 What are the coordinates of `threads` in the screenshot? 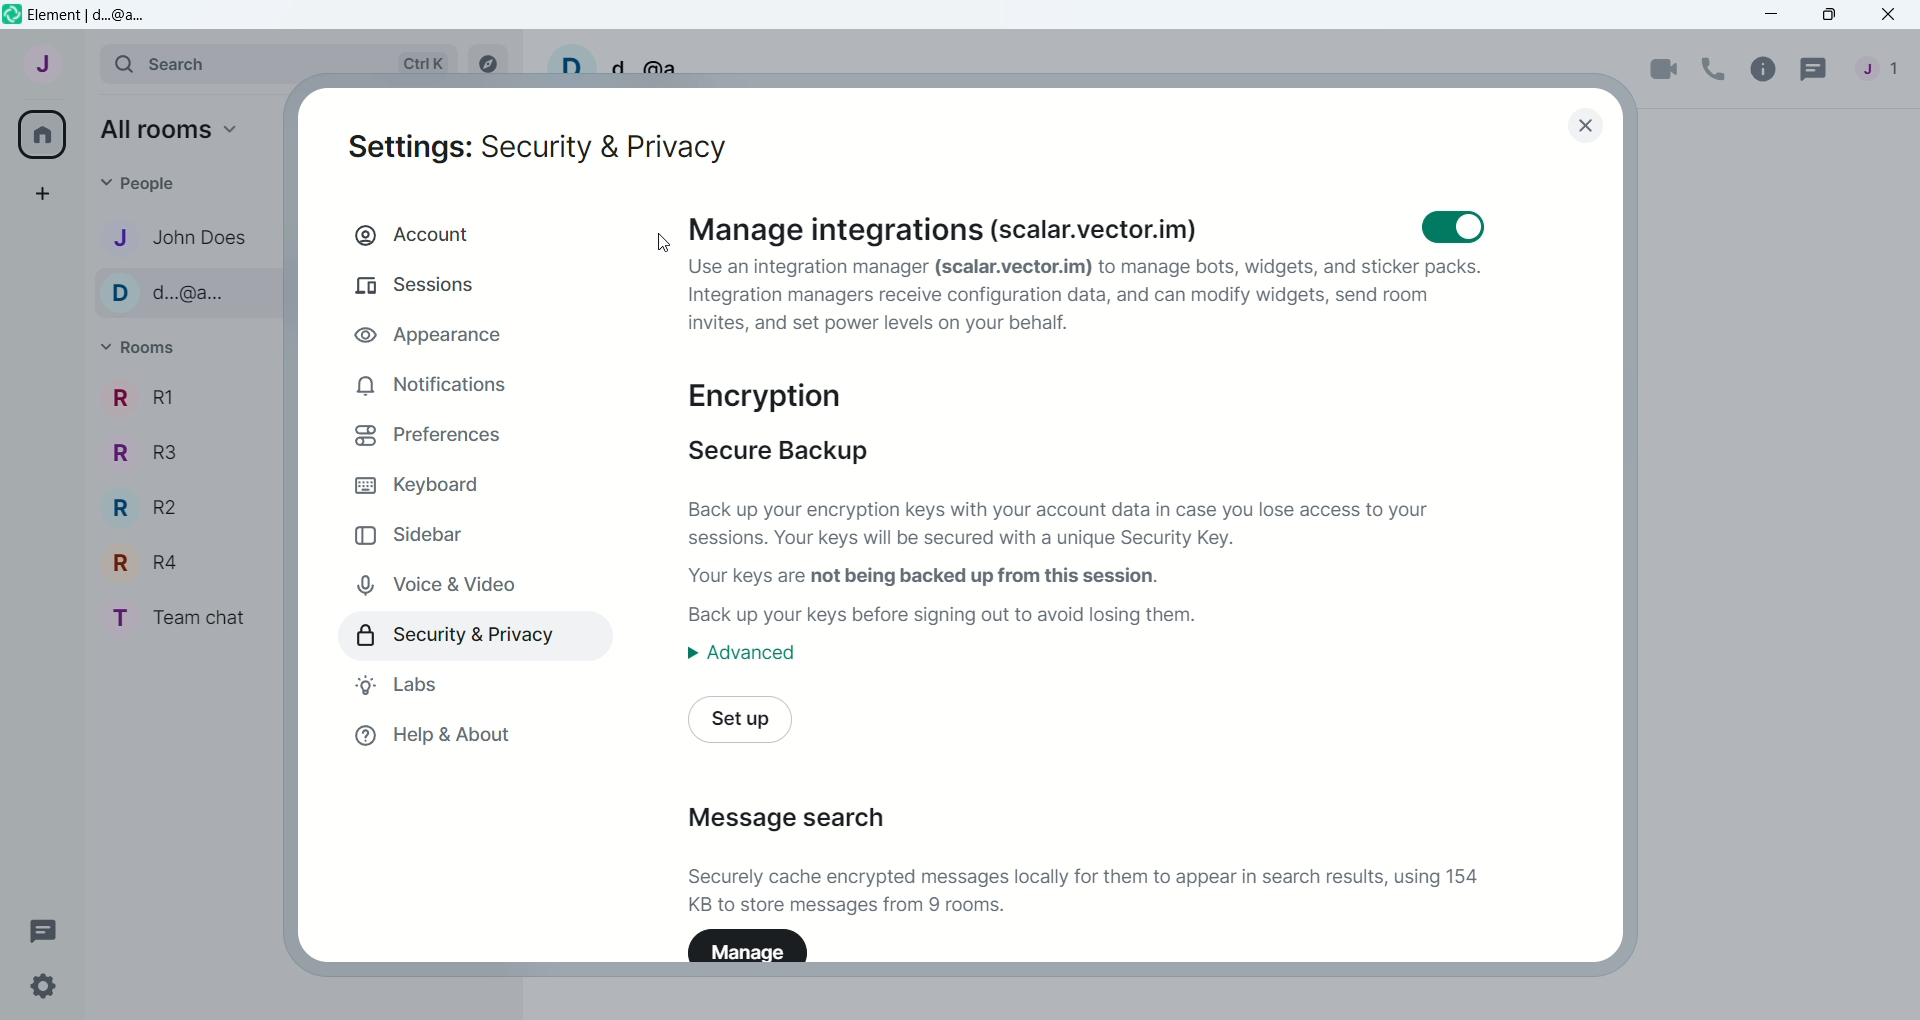 It's located at (49, 930).